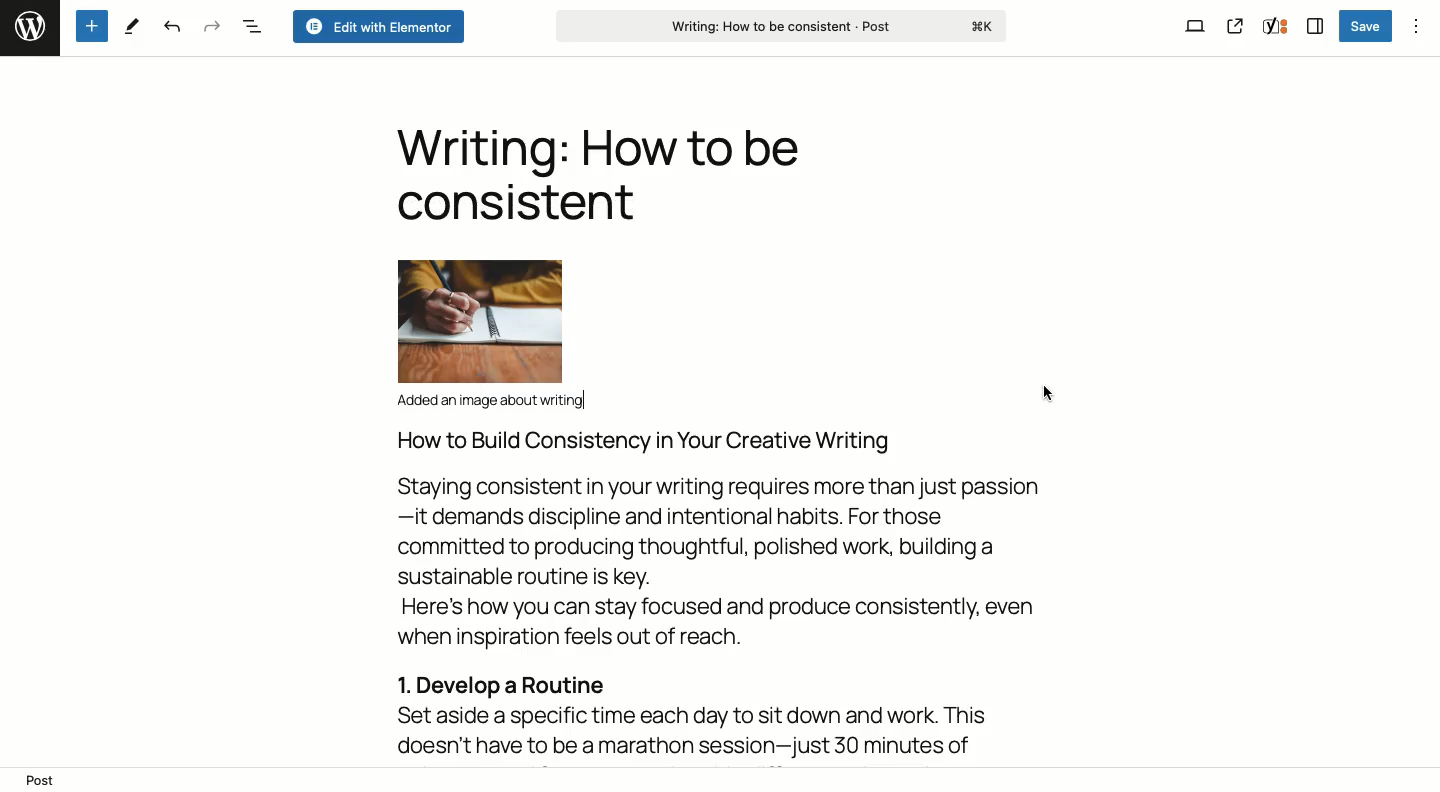  What do you see at coordinates (377, 26) in the screenshot?
I see `Edit with elementor` at bounding box center [377, 26].